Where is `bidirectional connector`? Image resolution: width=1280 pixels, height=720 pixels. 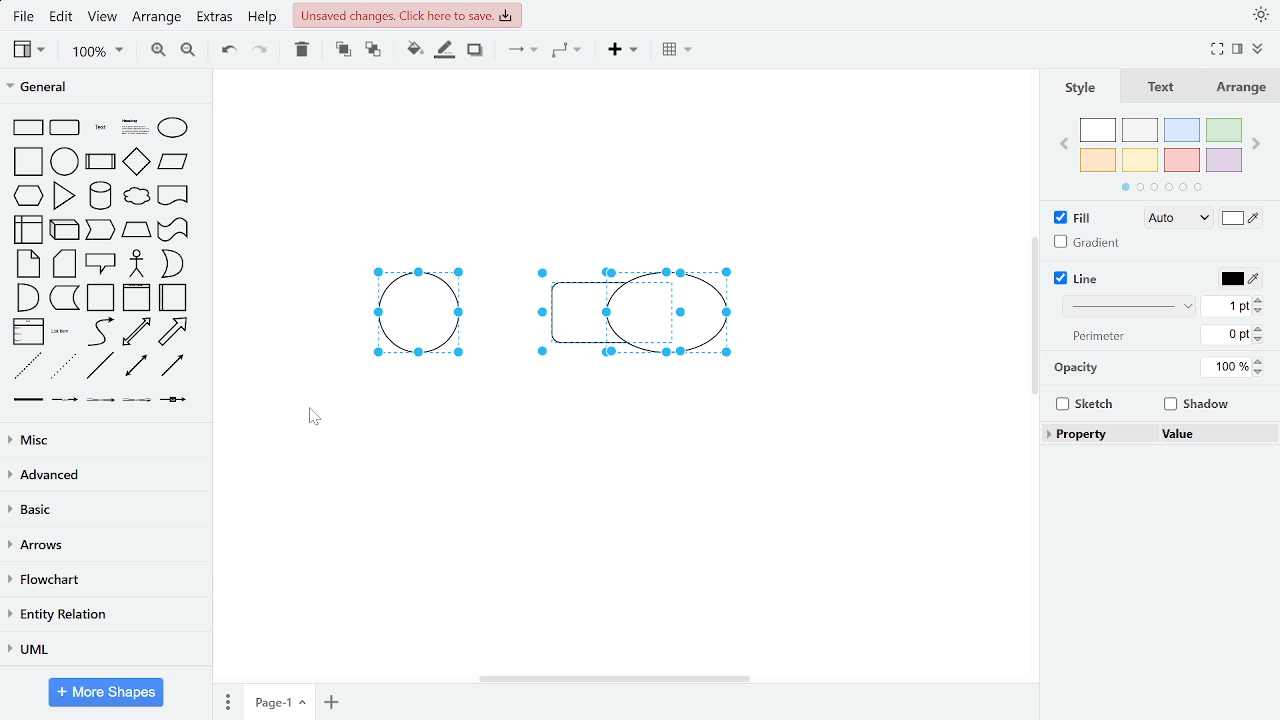
bidirectional connector is located at coordinates (138, 368).